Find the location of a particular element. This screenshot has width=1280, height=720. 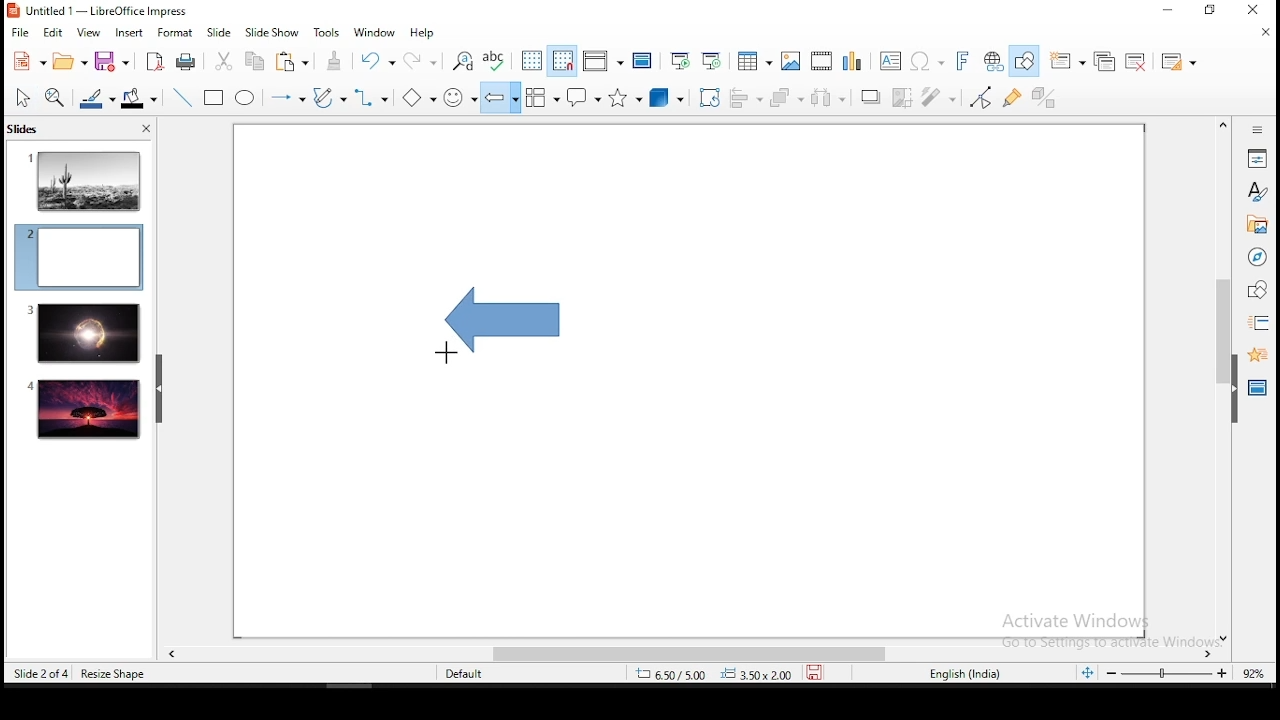

format is located at coordinates (174, 32).